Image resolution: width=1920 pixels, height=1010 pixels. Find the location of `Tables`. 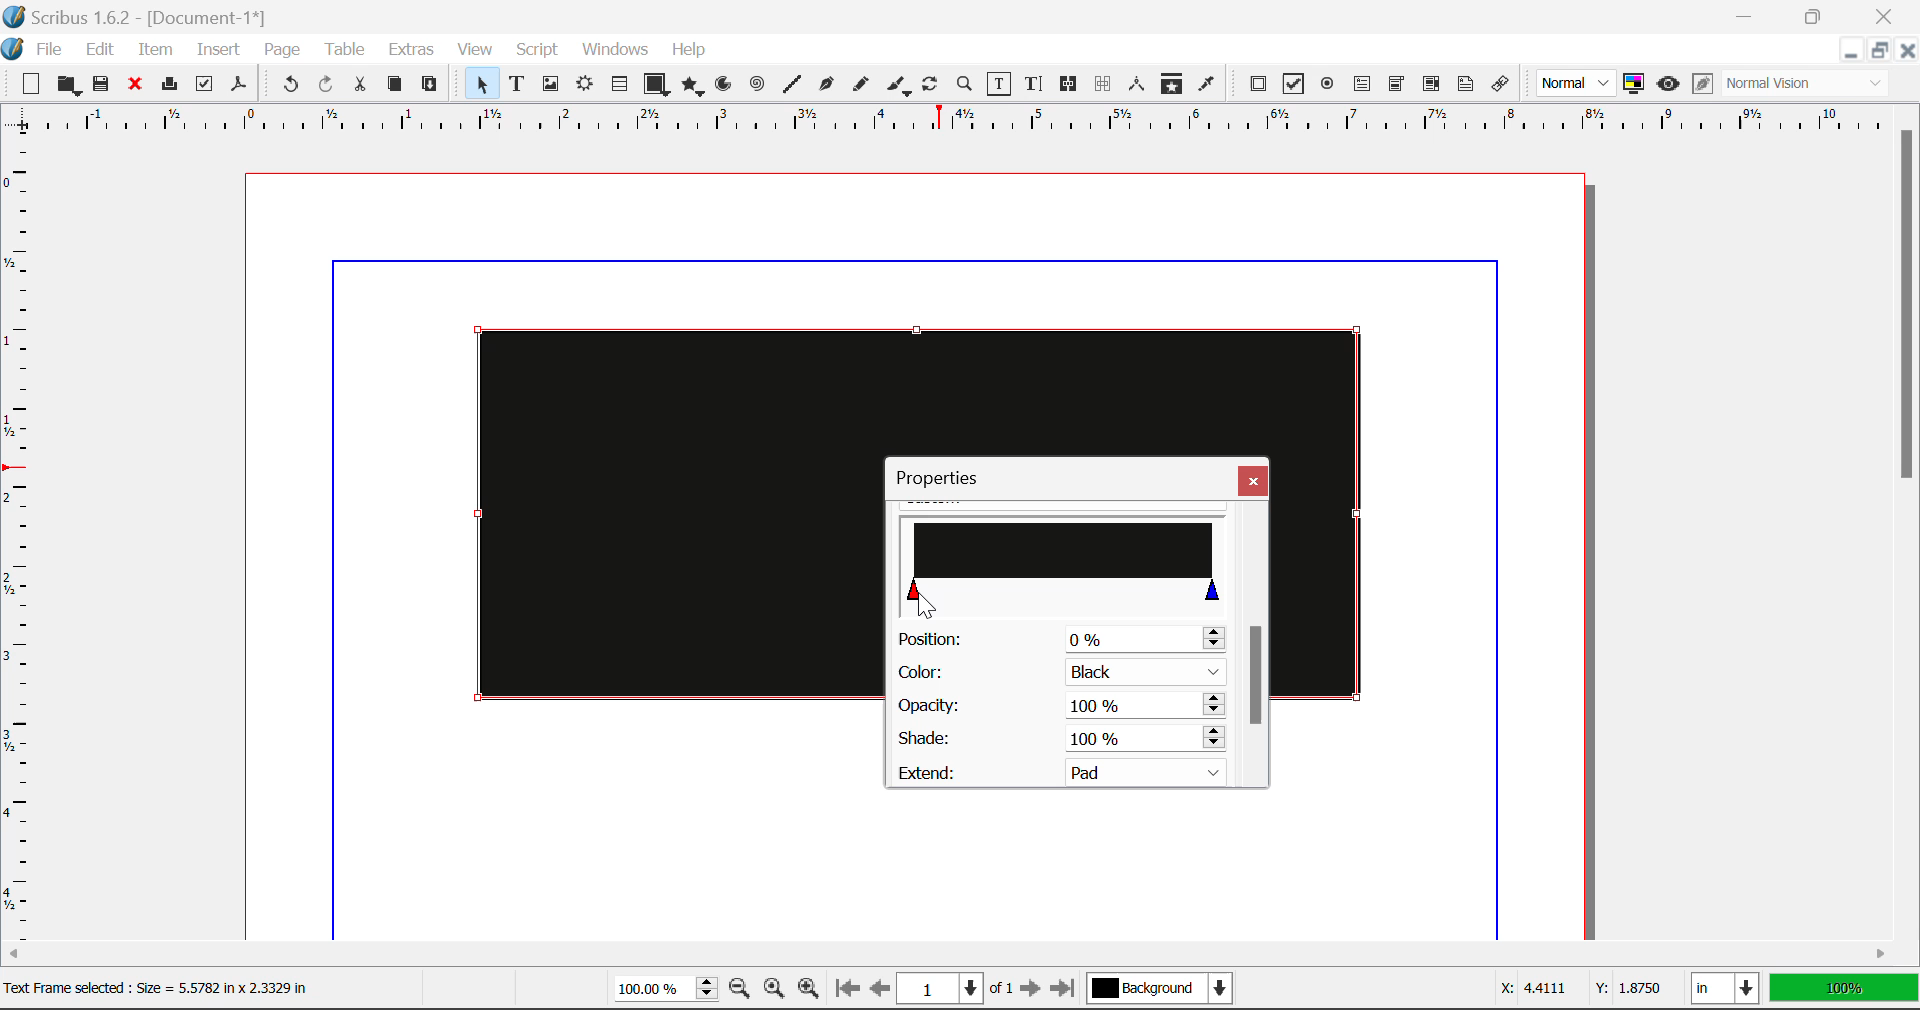

Tables is located at coordinates (619, 86).